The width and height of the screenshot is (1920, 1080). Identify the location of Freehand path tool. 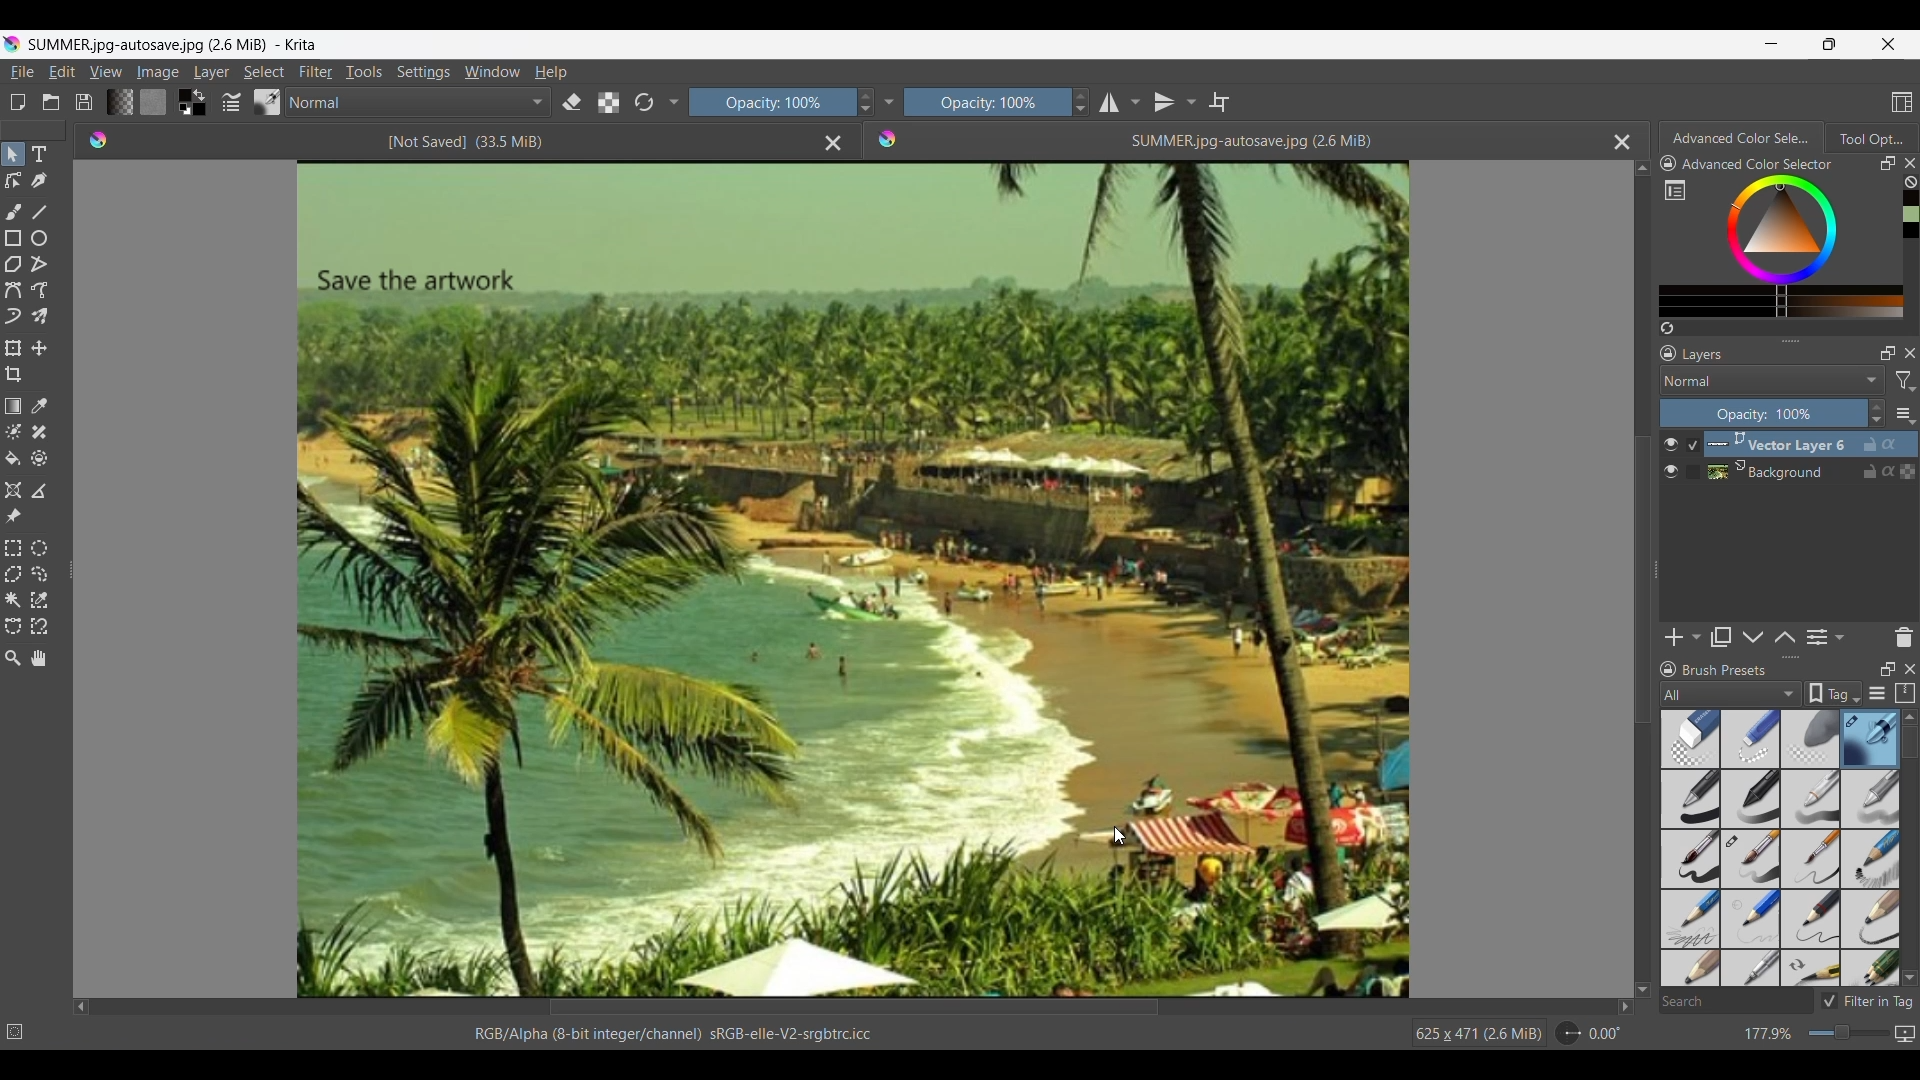
(39, 290).